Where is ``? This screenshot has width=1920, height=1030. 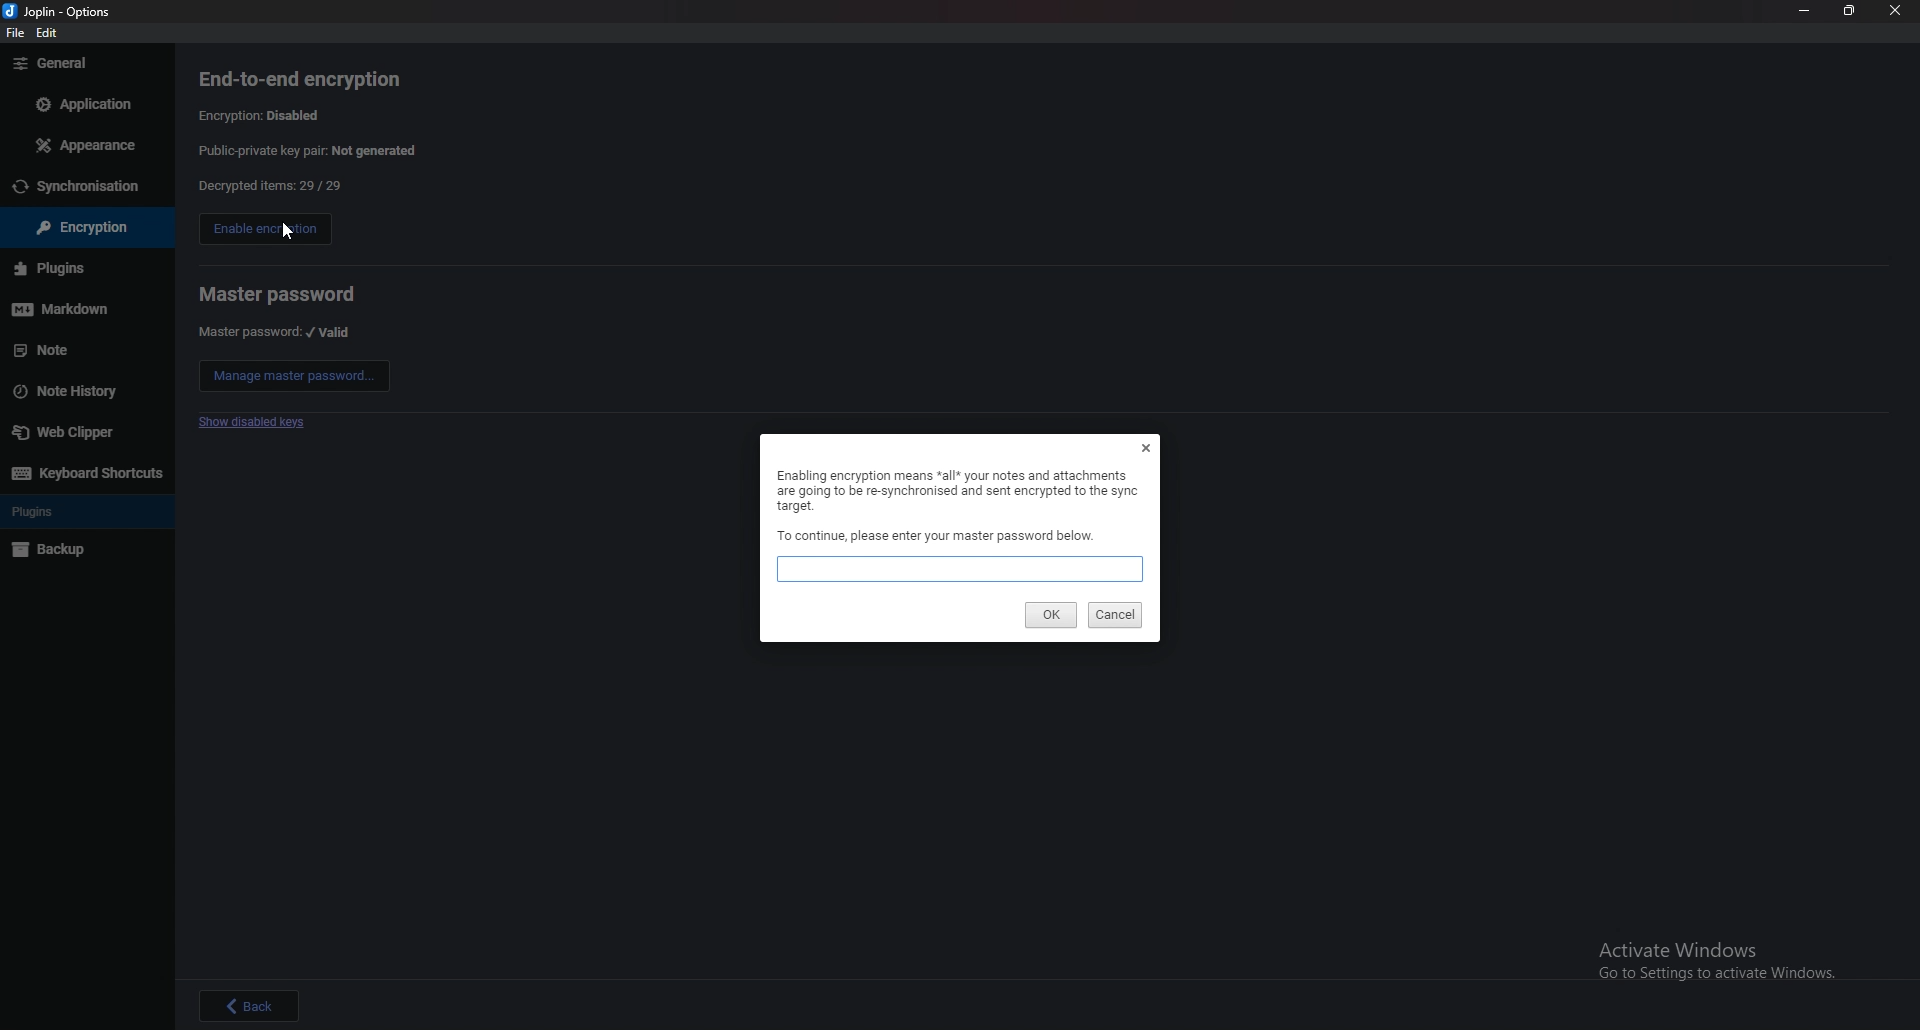  is located at coordinates (286, 230).